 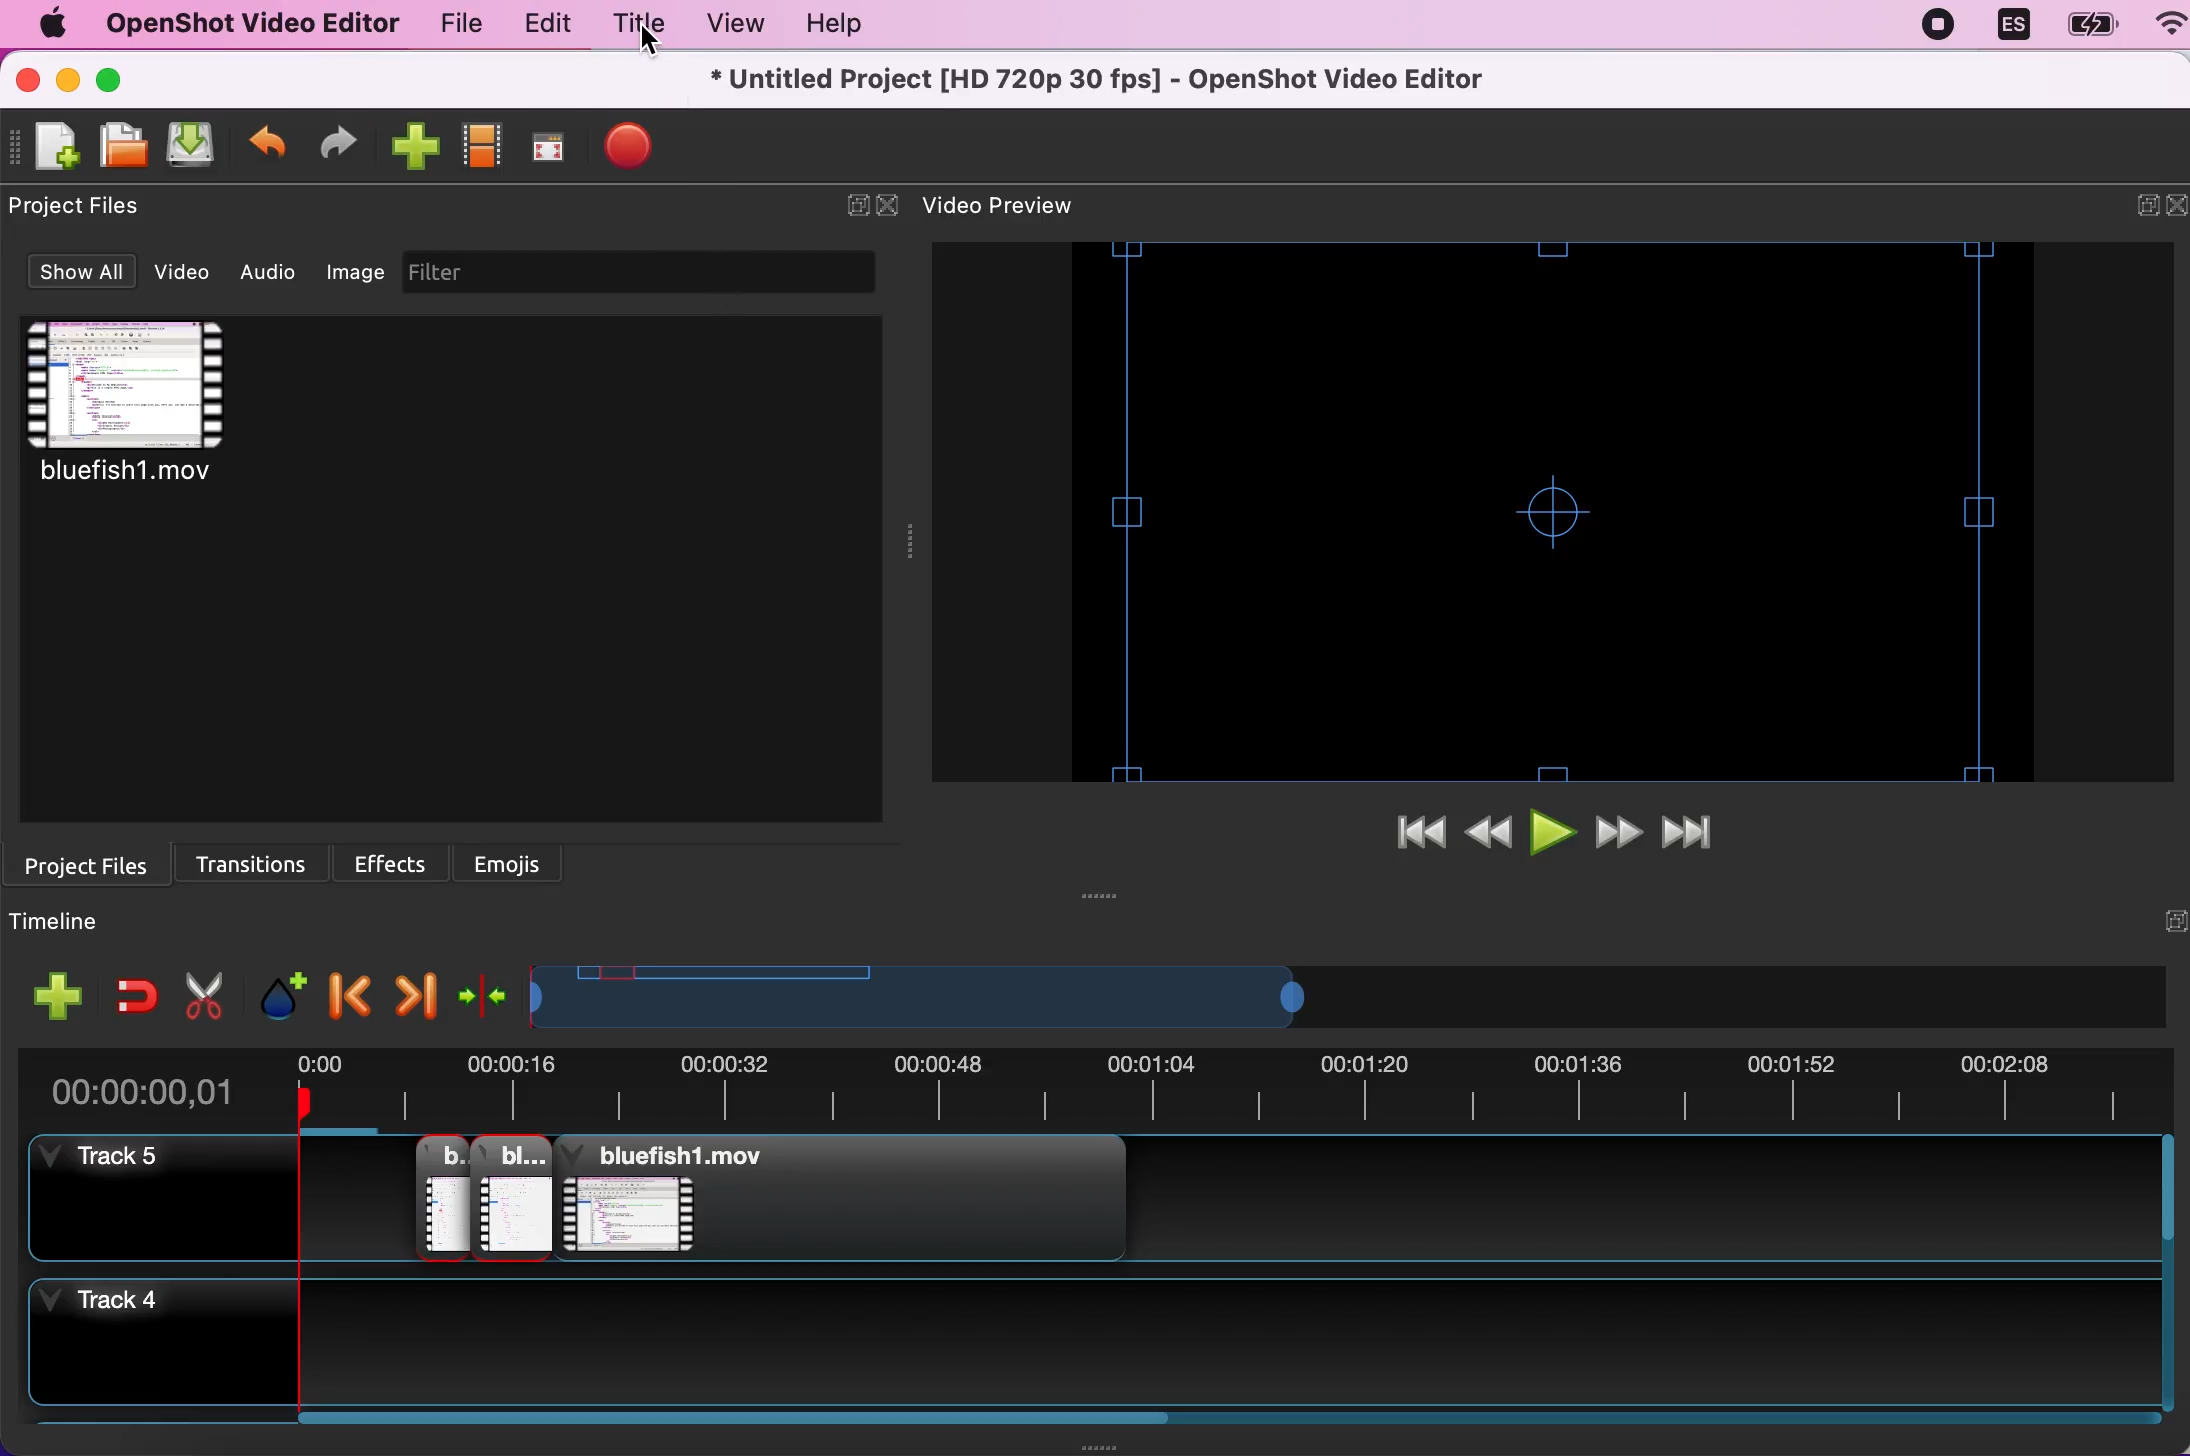 I want to click on project files, so click(x=94, y=863).